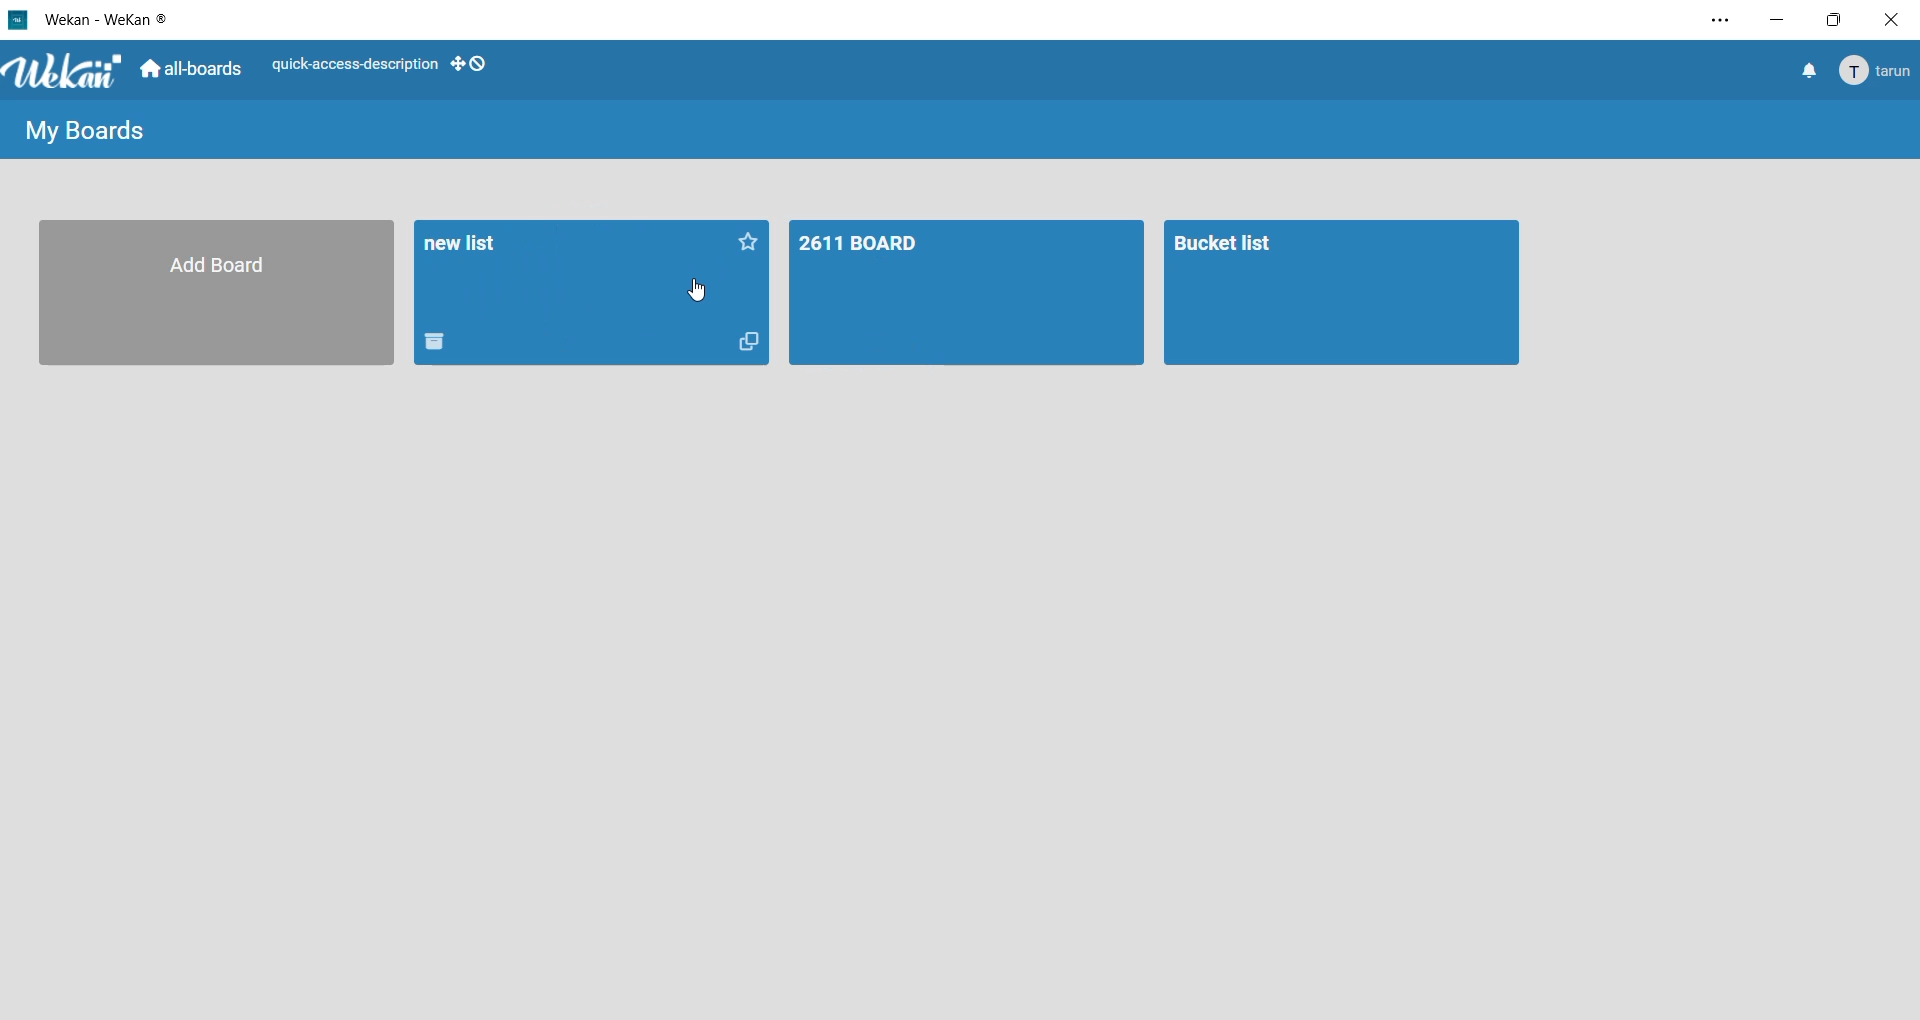 The width and height of the screenshot is (1920, 1020). I want to click on notifications, so click(1807, 74).